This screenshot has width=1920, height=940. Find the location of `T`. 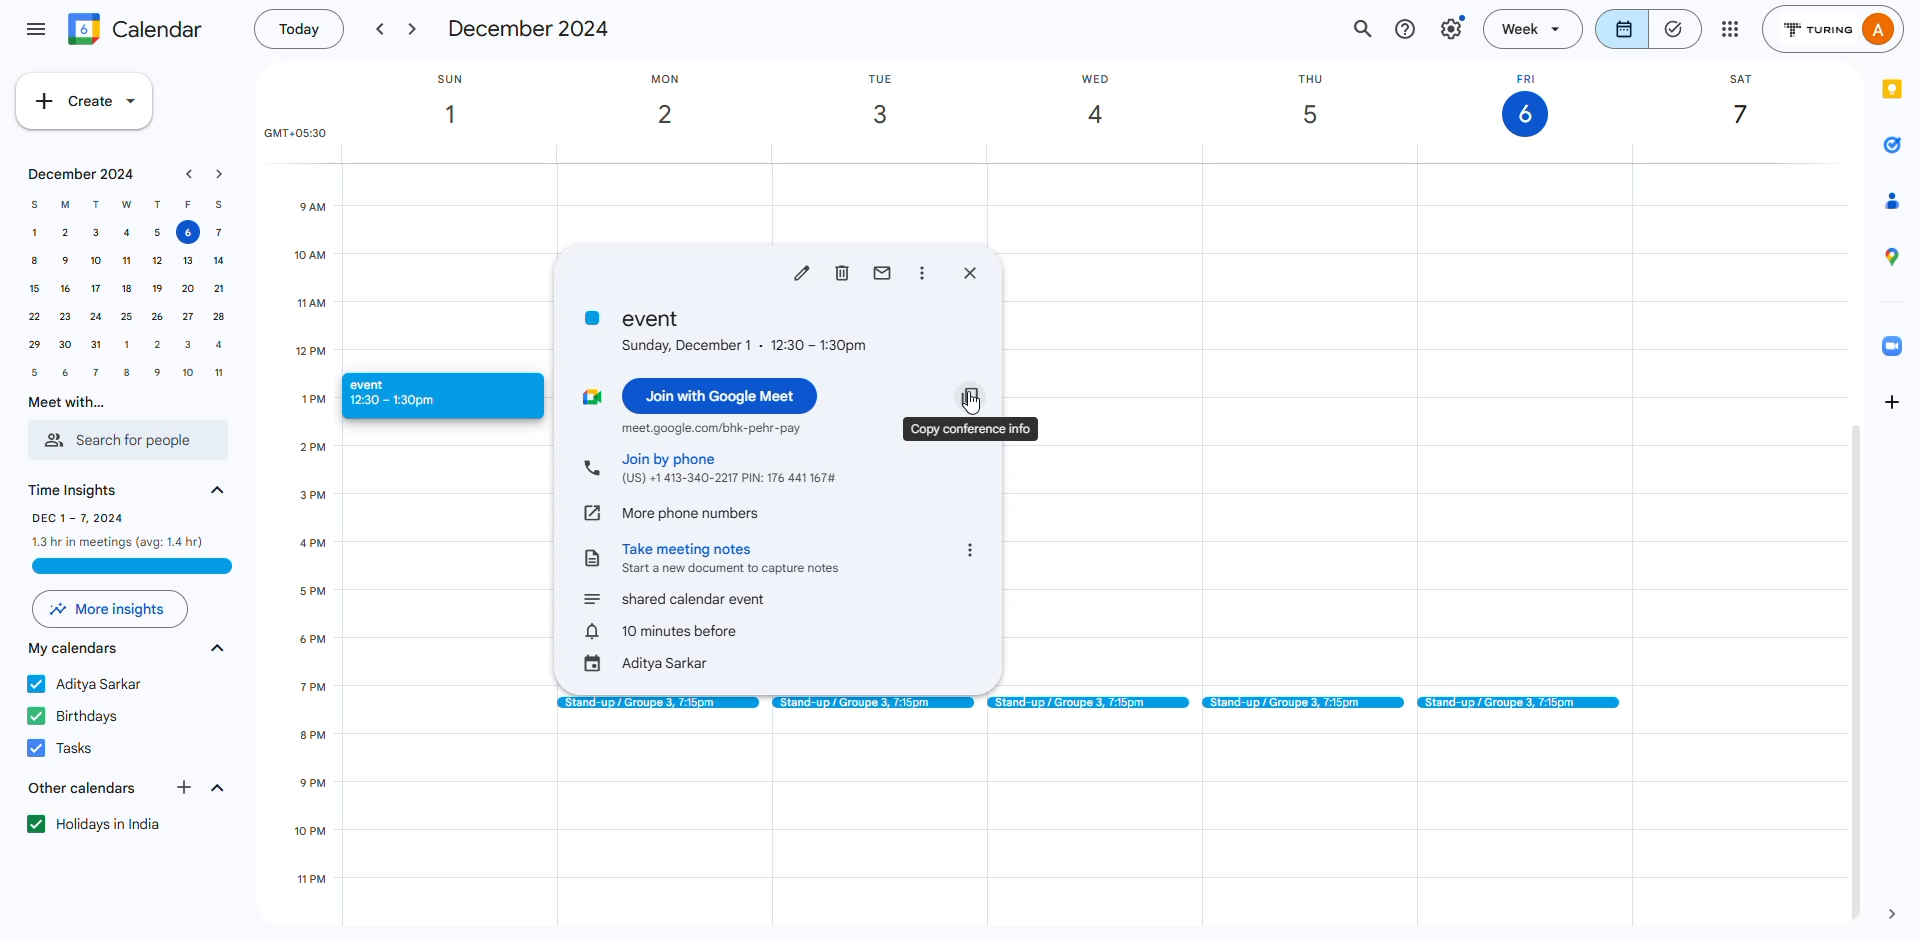

T is located at coordinates (159, 204).